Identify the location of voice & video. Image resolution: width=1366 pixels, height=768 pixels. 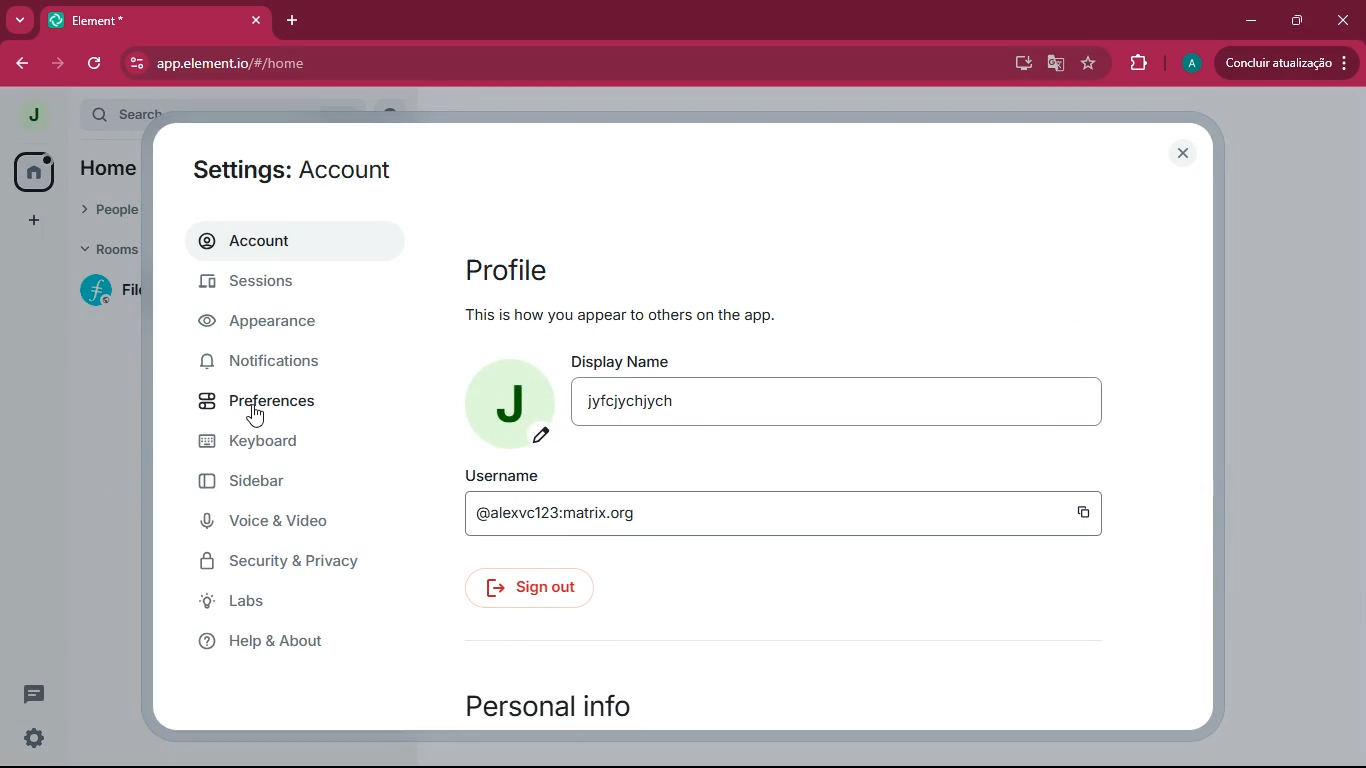
(269, 520).